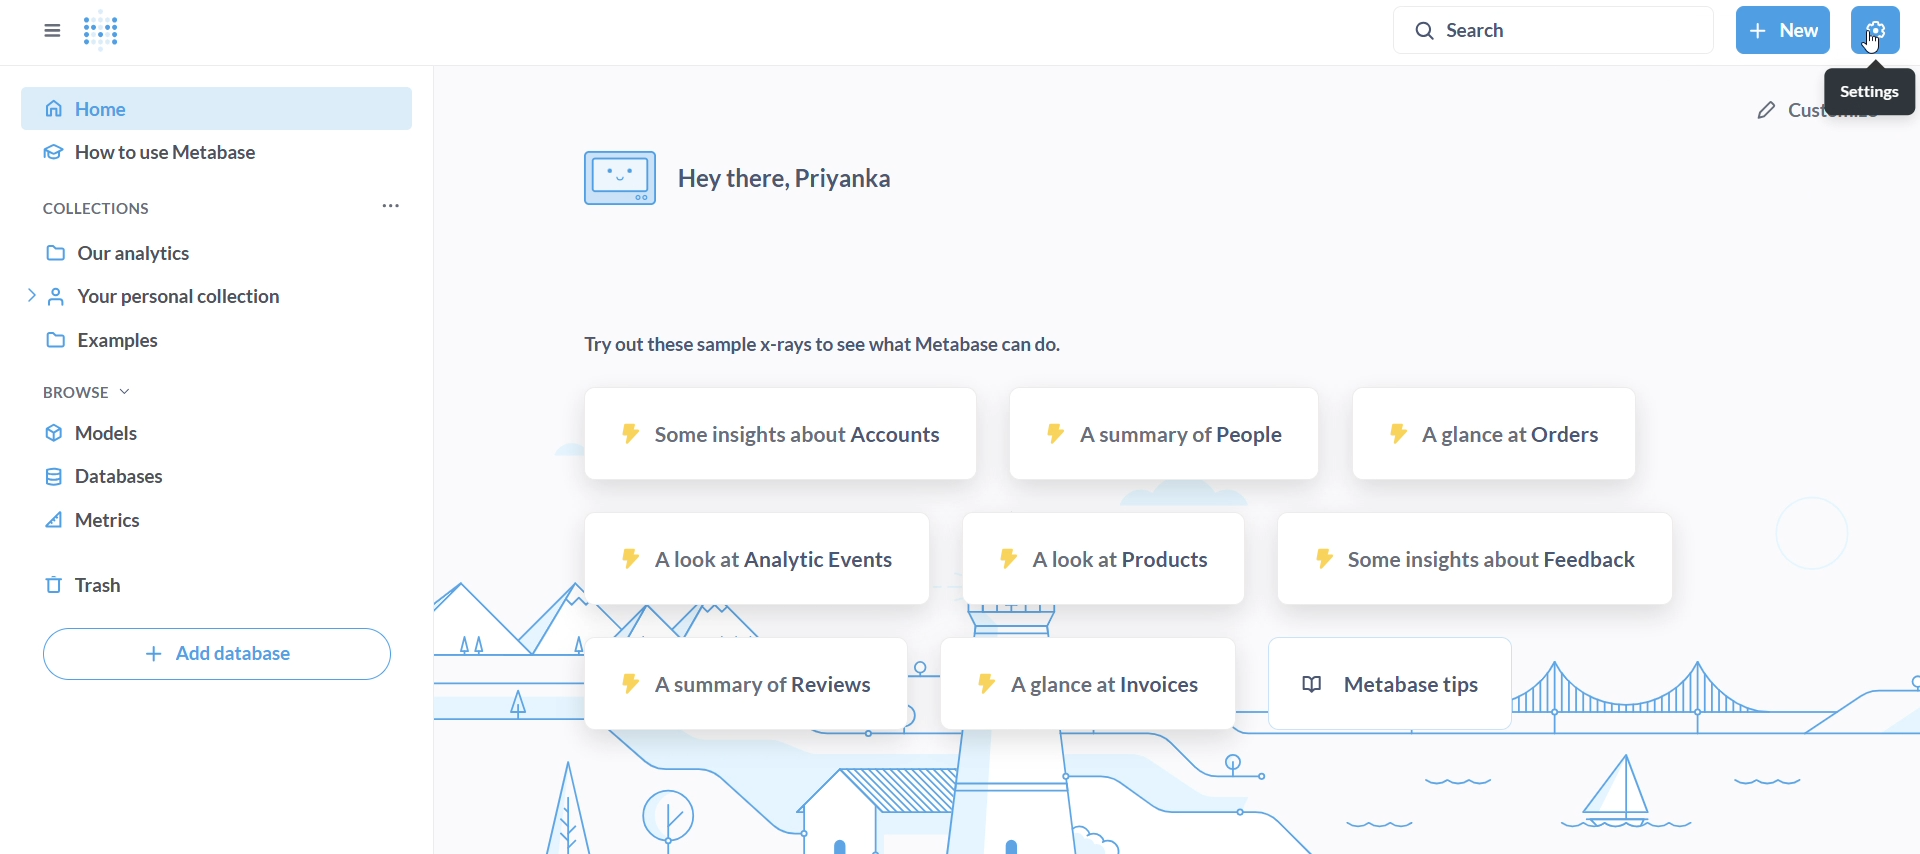  I want to click on new, so click(1779, 30).